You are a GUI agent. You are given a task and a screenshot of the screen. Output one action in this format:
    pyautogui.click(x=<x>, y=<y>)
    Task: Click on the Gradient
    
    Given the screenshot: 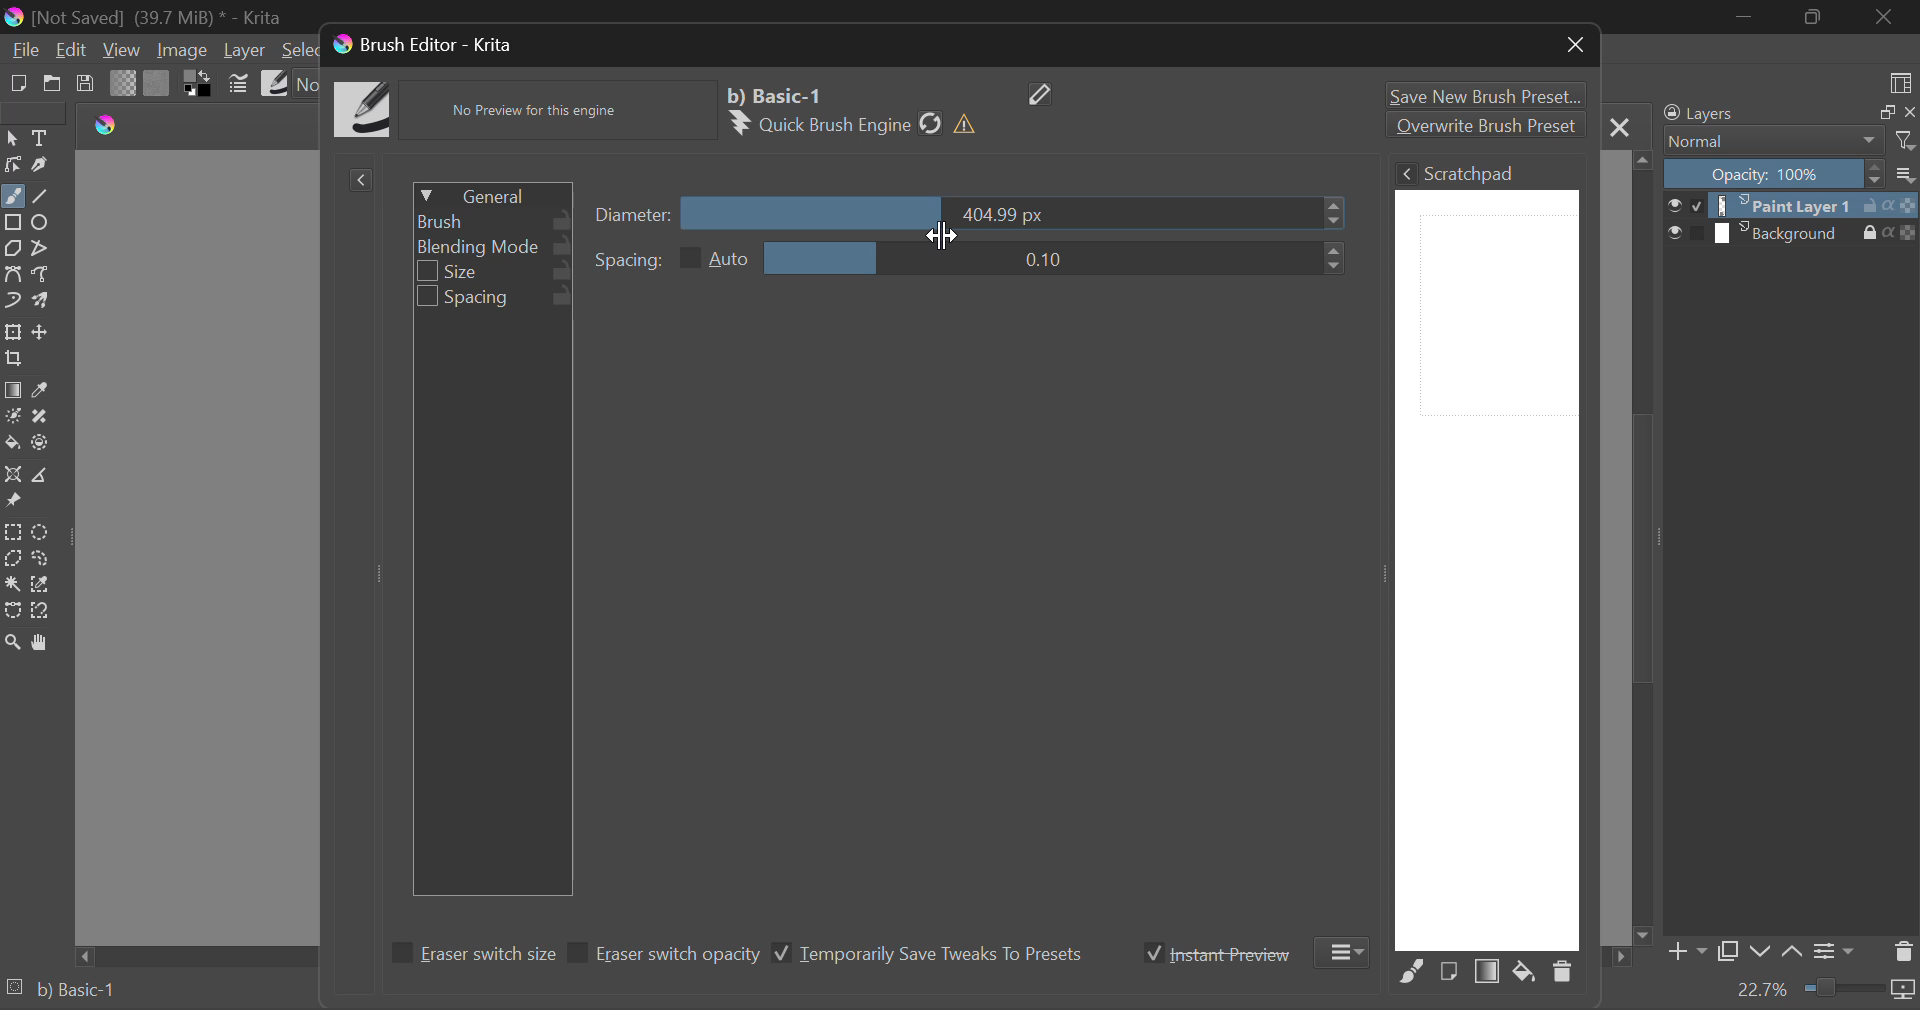 What is the action you would take?
    pyautogui.click(x=124, y=83)
    